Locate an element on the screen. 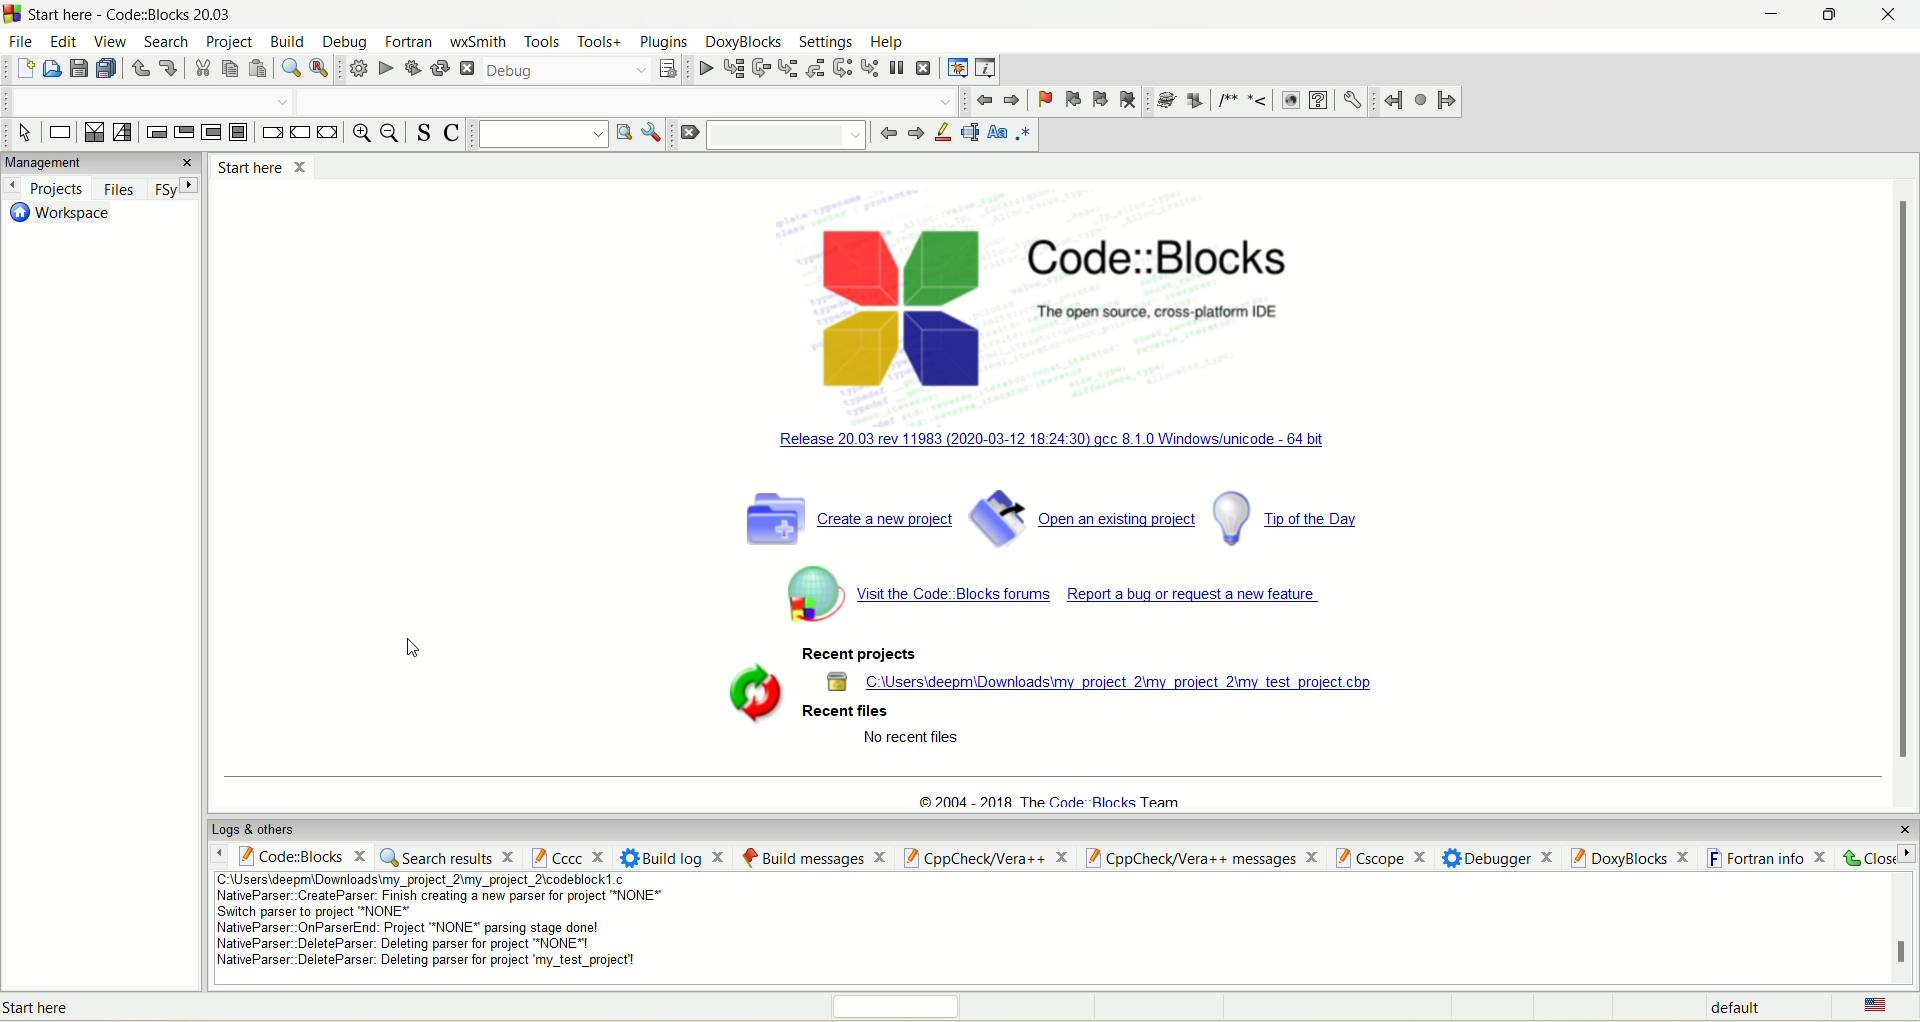 This screenshot has height=1022, width=1920. close is located at coordinates (1891, 15).